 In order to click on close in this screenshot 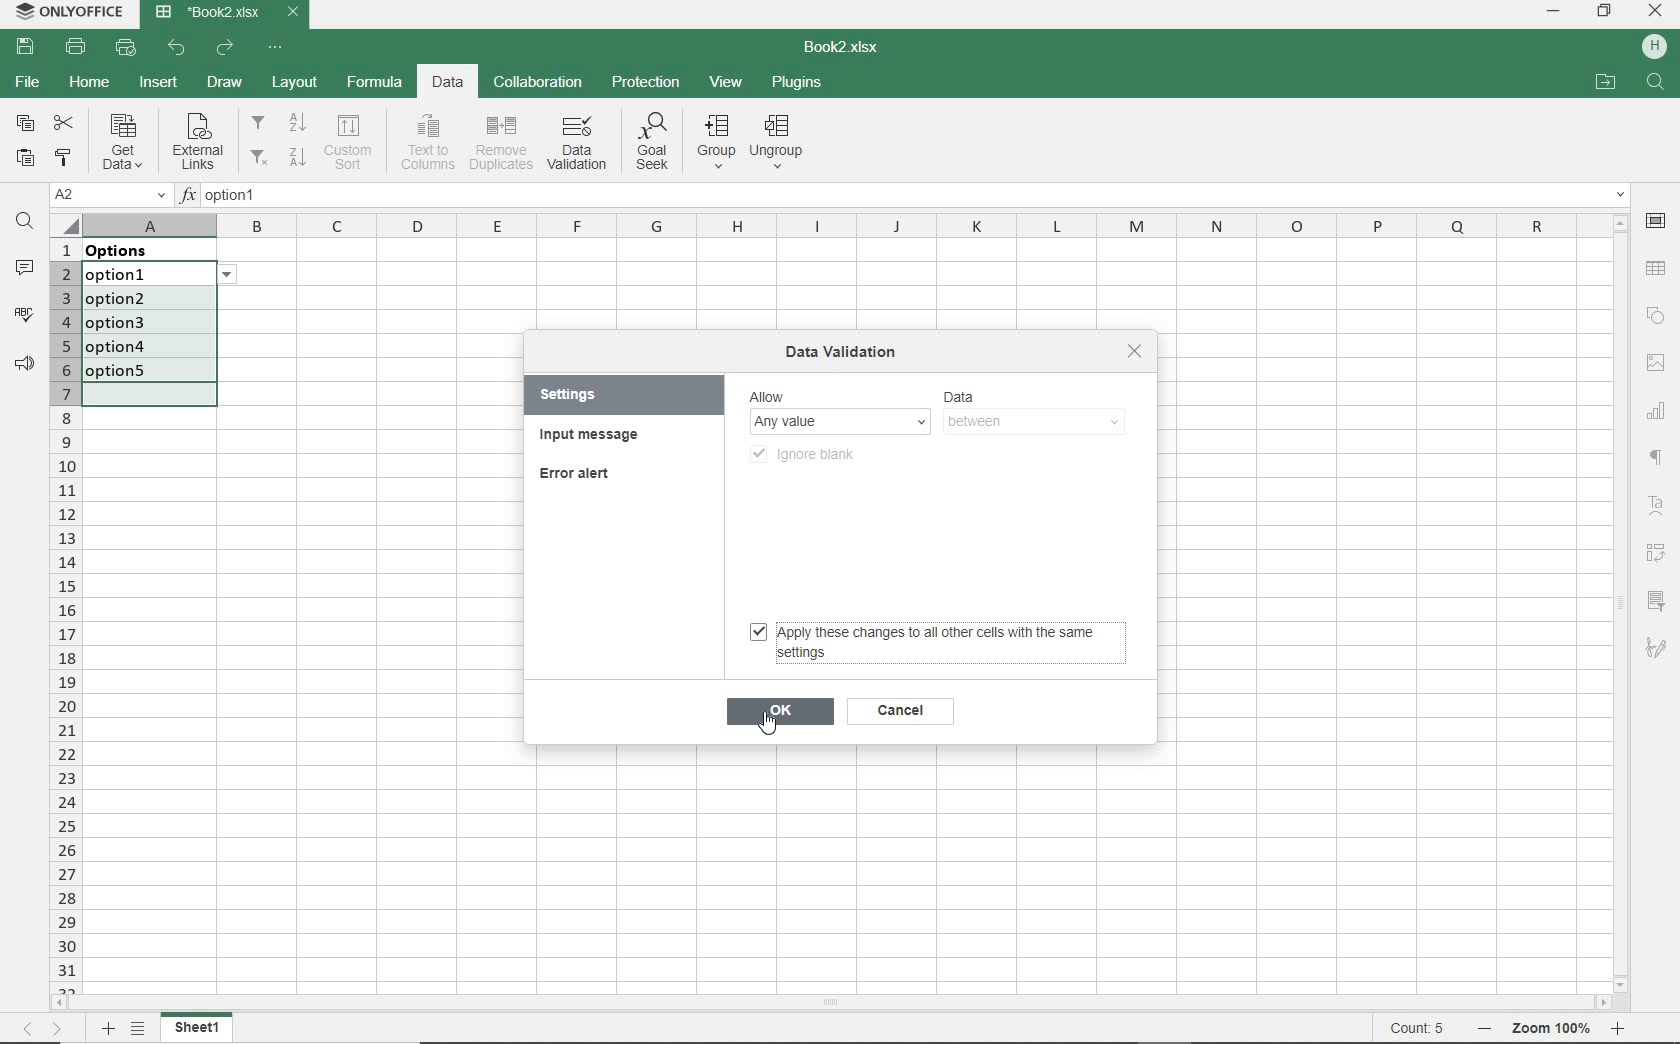, I will do `click(1135, 351)`.